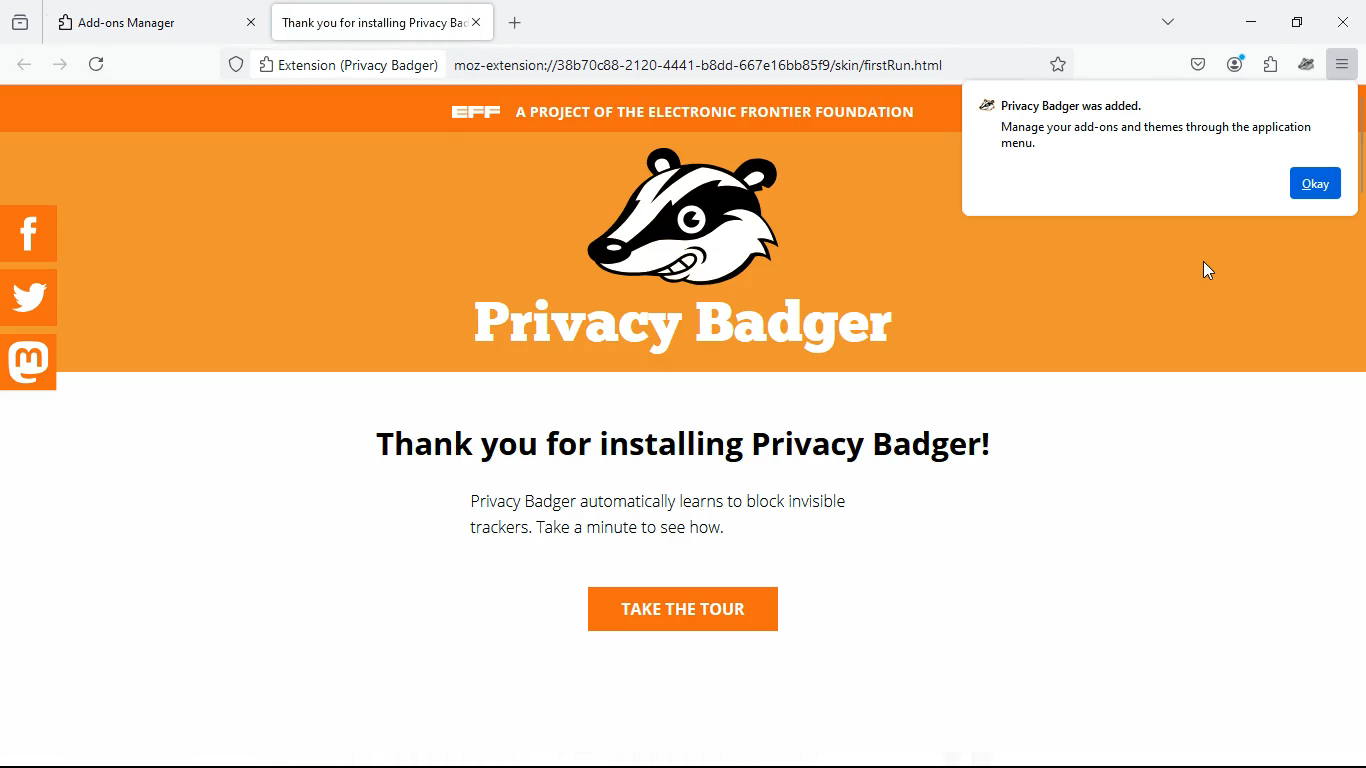 This screenshot has width=1366, height=768. What do you see at coordinates (1169, 24) in the screenshot?
I see `more` at bounding box center [1169, 24].